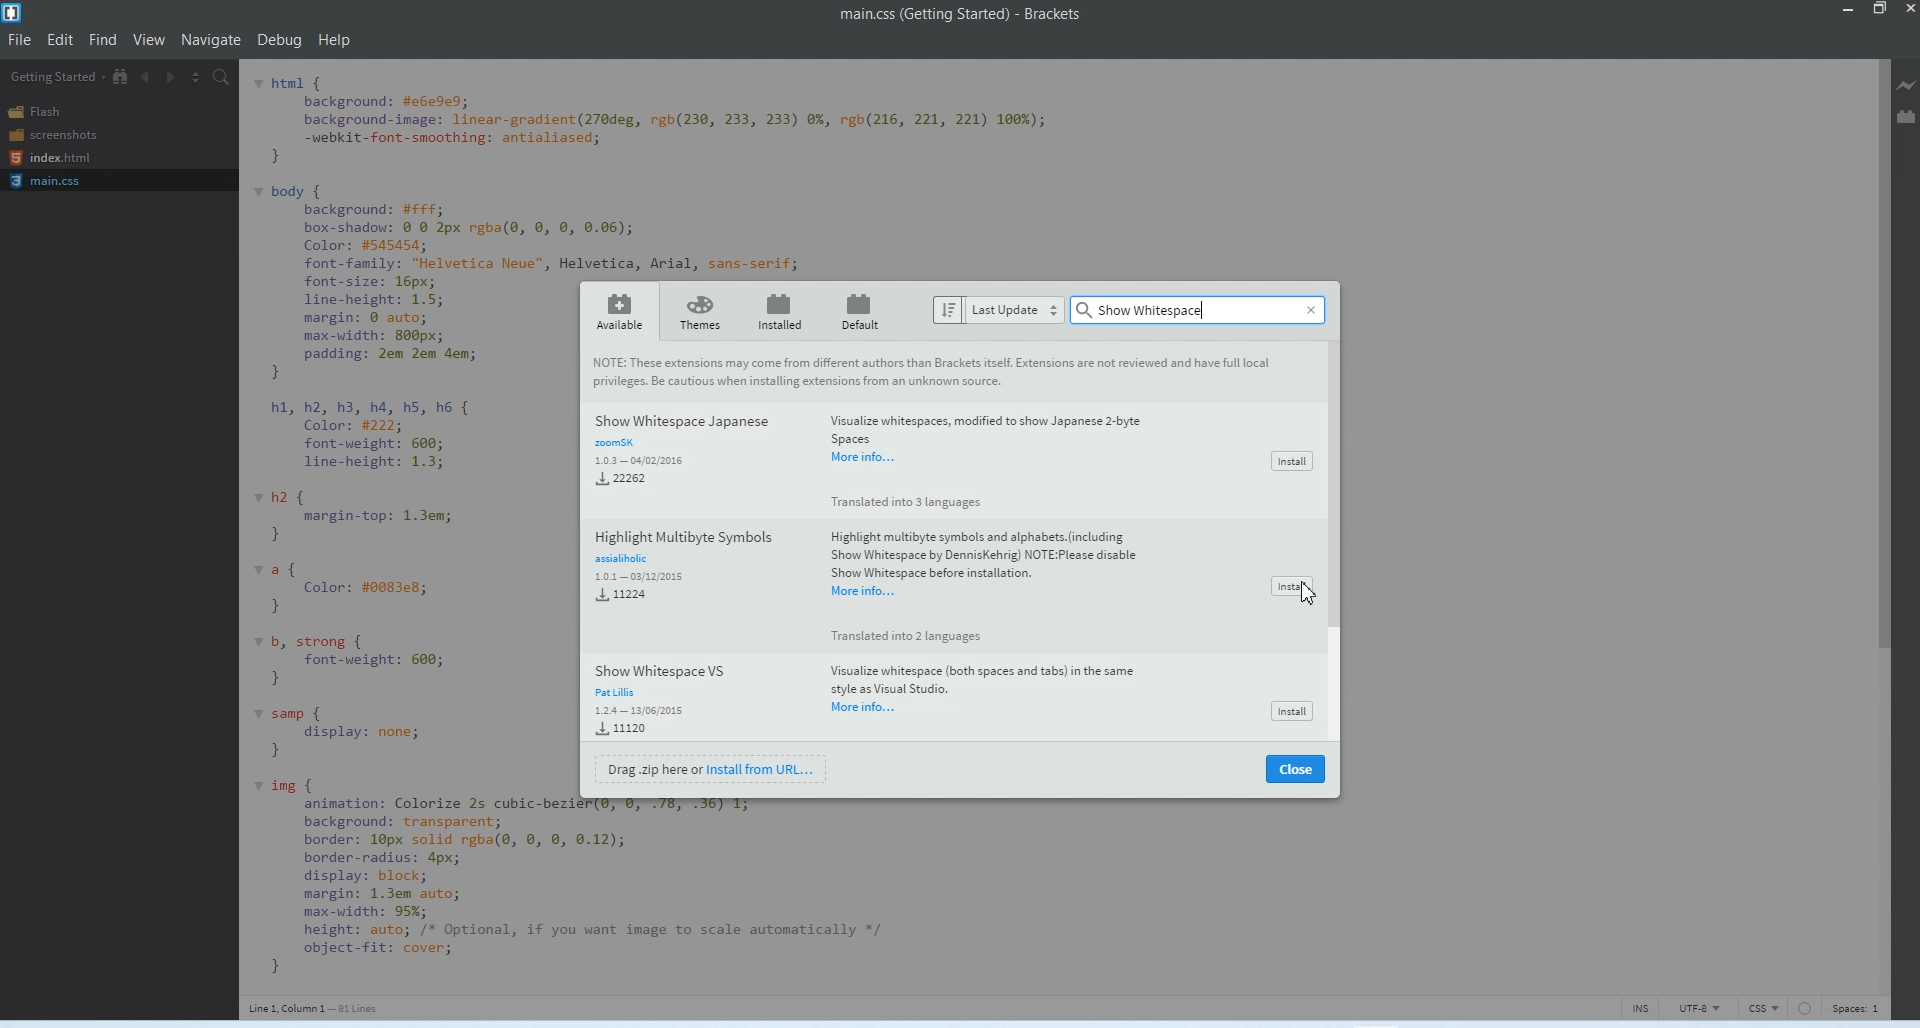 The width and height of the screenshot is (1920, 1028). Describe the element at coordinates (1849, 10) in the screenshot. I see `Minimize` at that location.